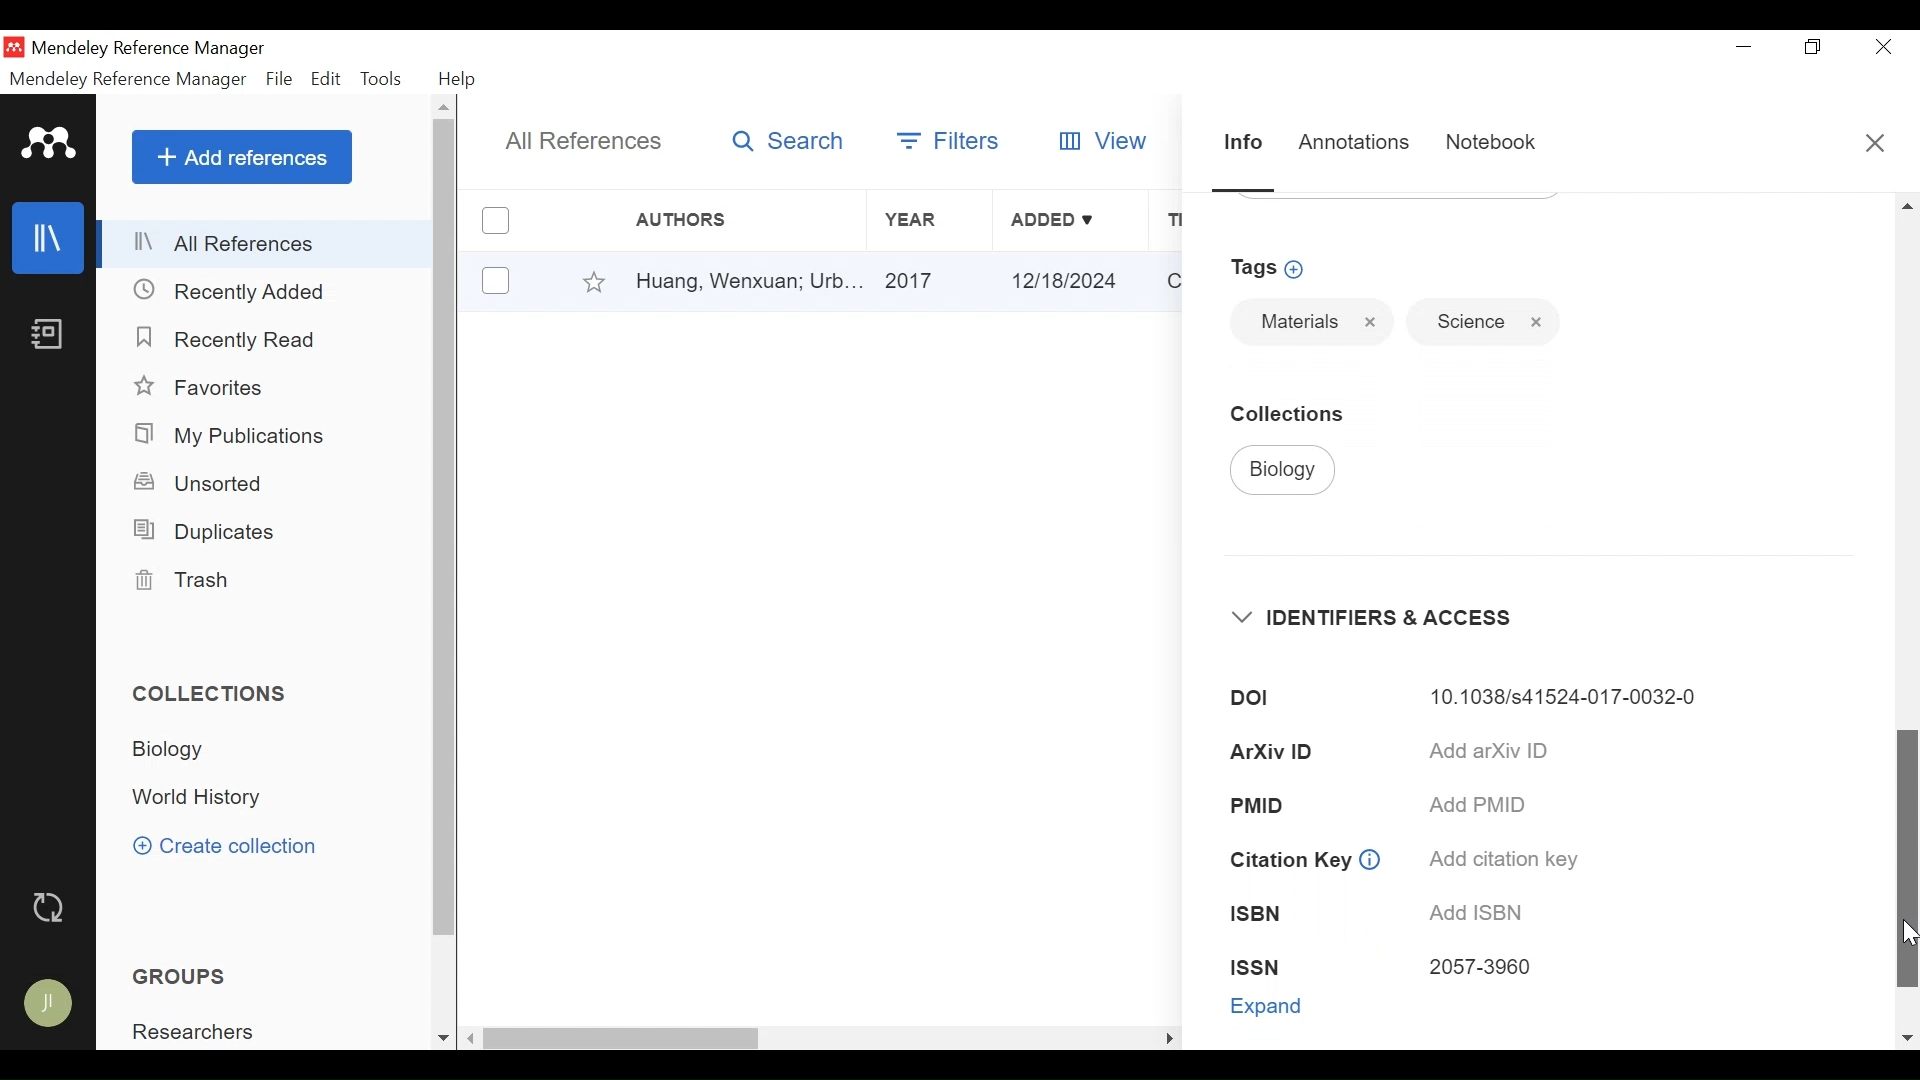  Describe the element at coordinates (748, 282) in the screenshot. I see `Huang, Wenxuan; Urb...` at that location.